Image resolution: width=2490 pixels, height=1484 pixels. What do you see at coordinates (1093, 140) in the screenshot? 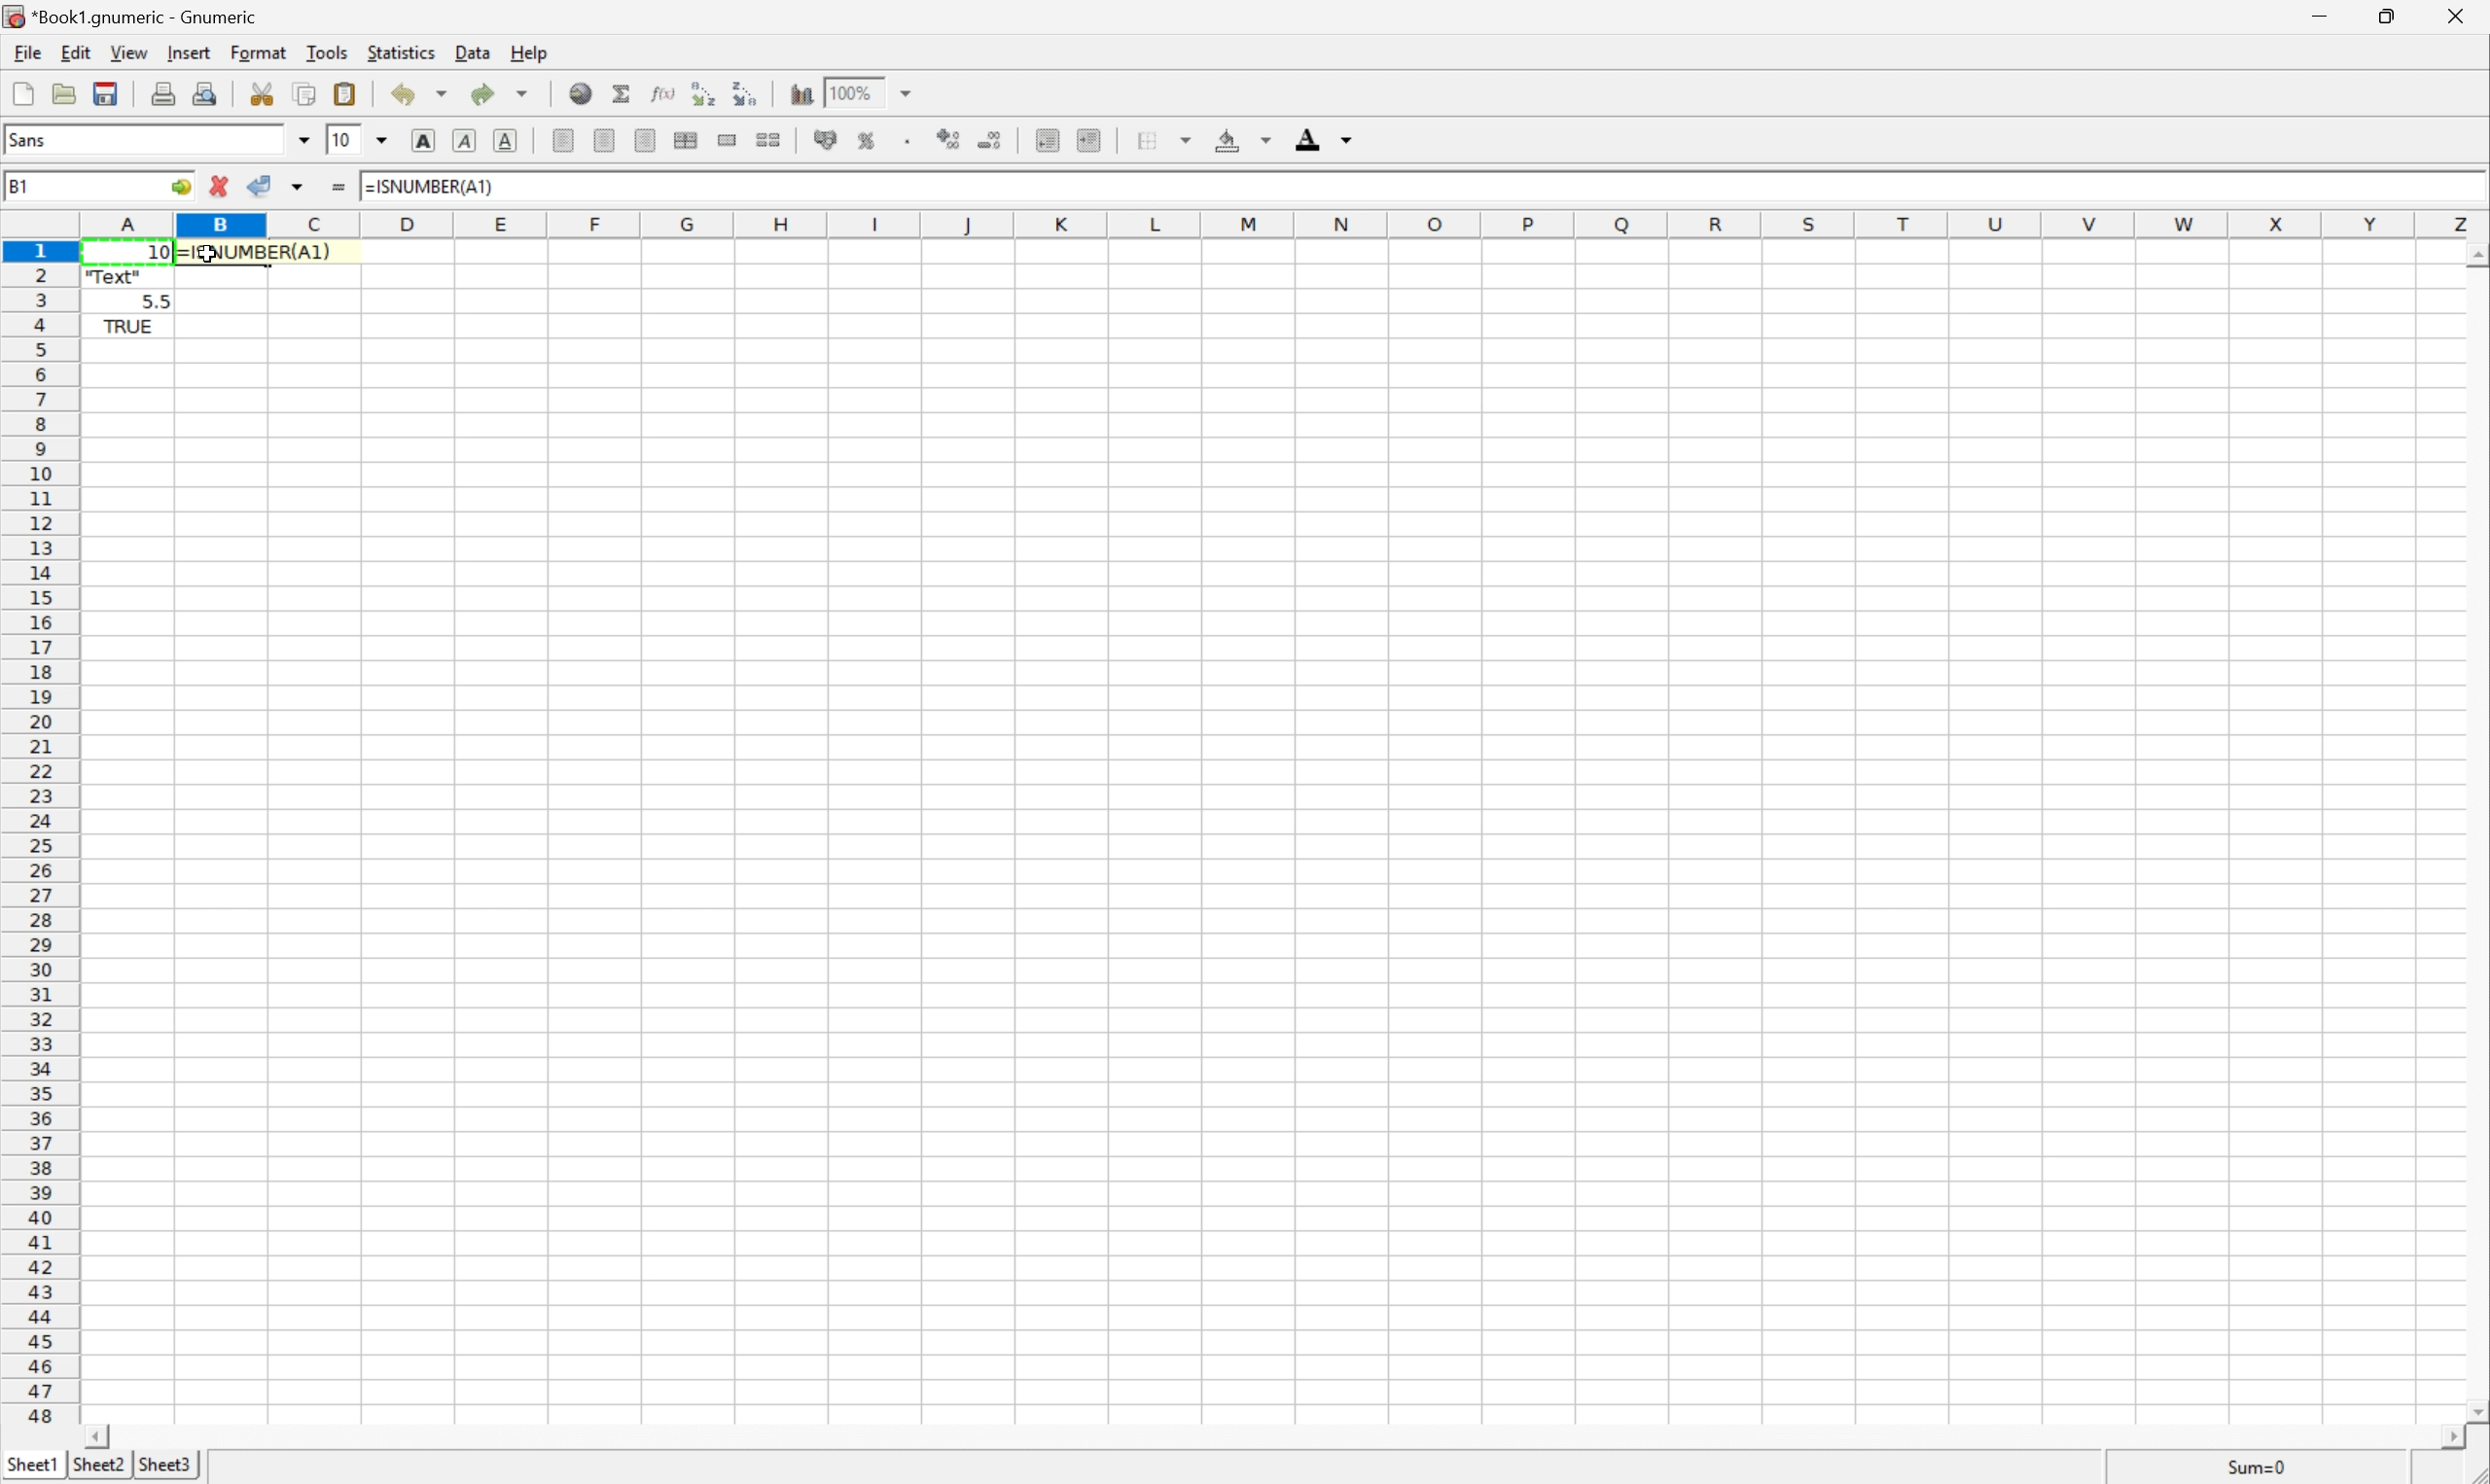
I see `Increase indent, and align the contents to the left` at bounding box center [1093, 140].